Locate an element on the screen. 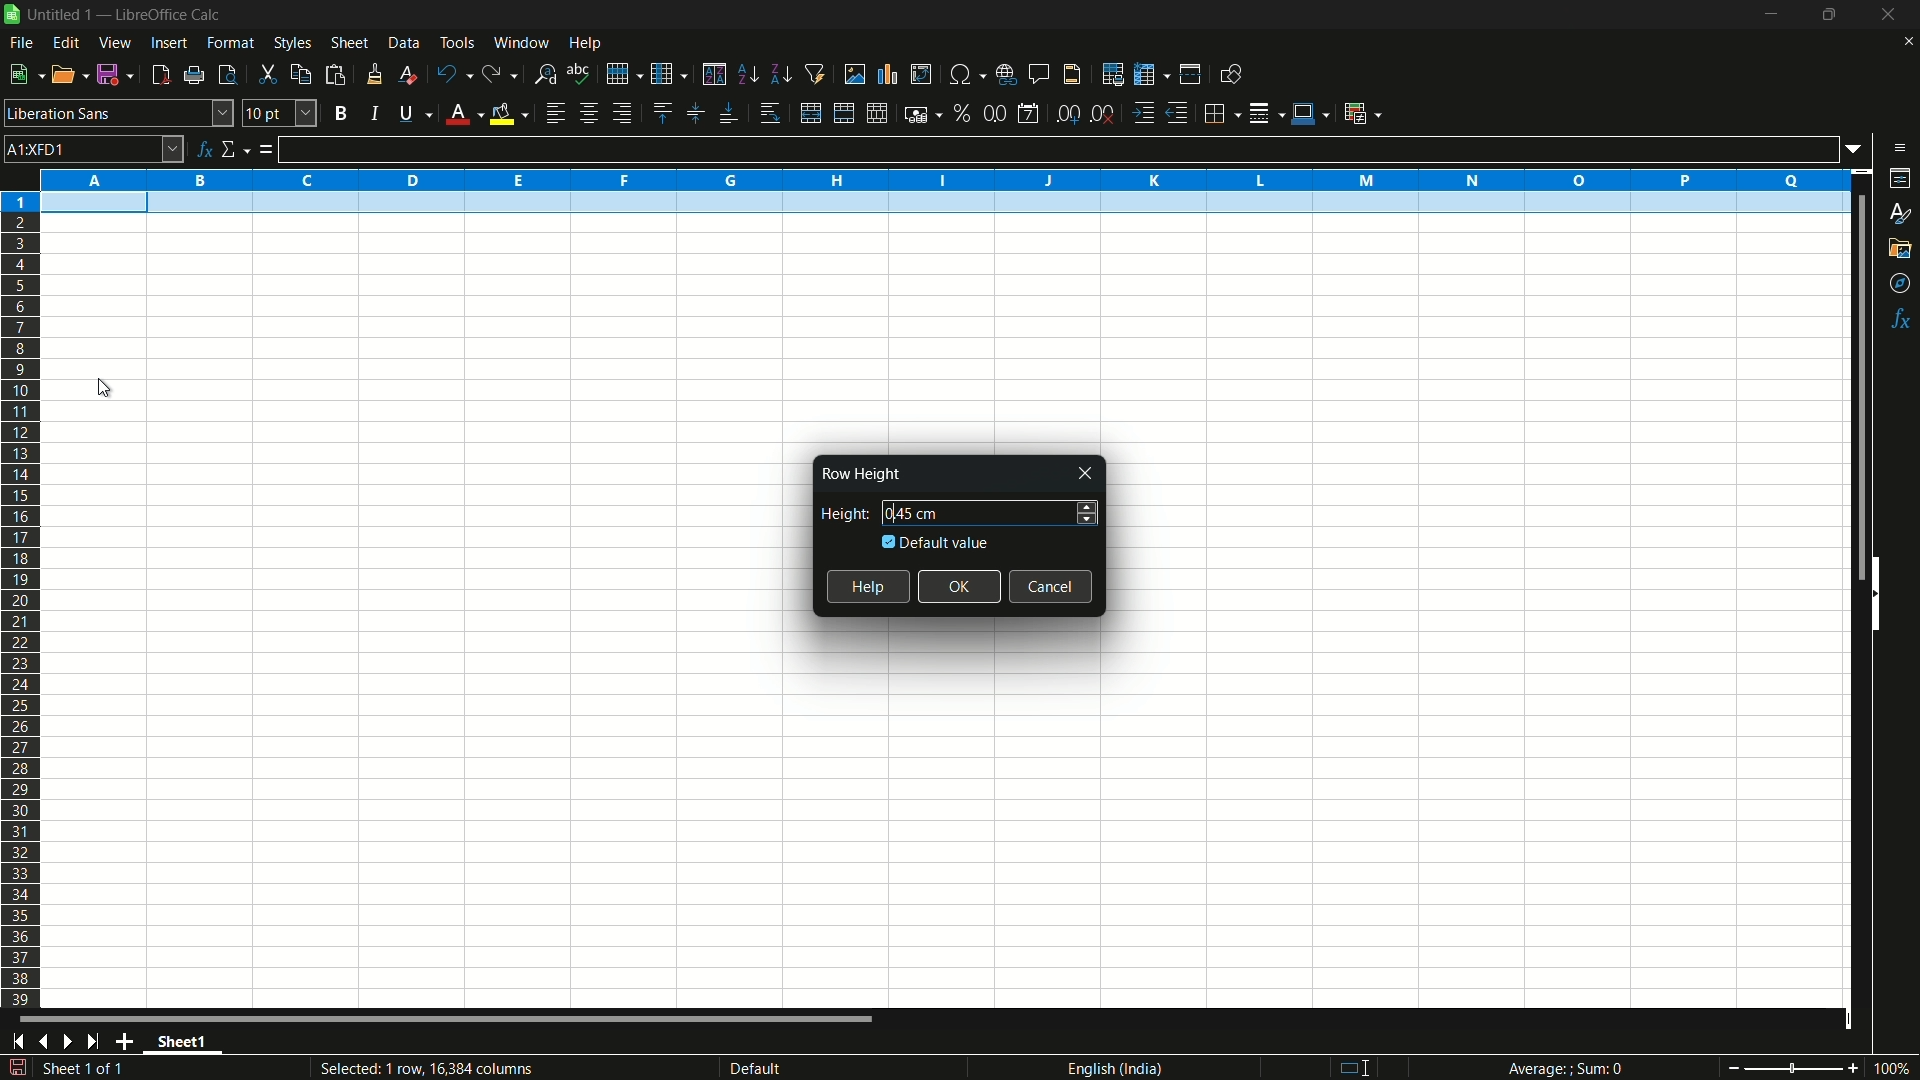 The height and width of the screenshot is (1080, 1920). header and footer is located at coordinates (1073, 75).